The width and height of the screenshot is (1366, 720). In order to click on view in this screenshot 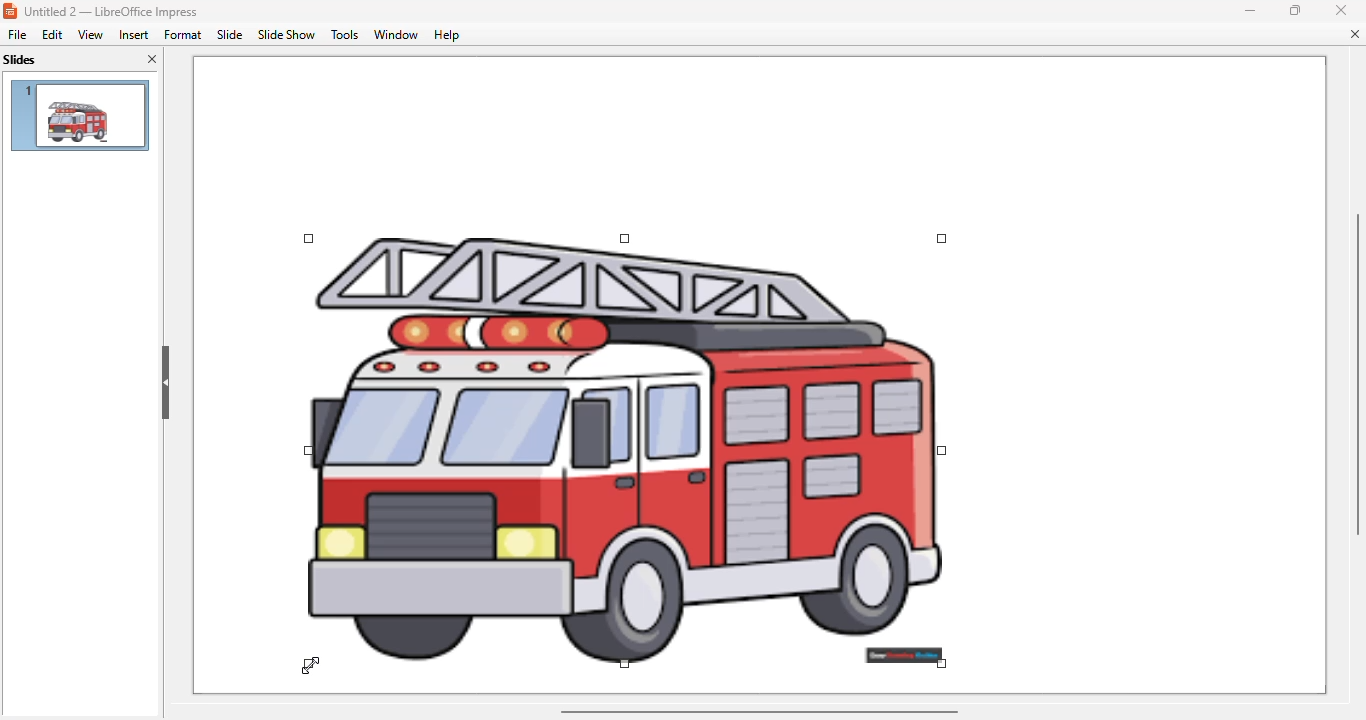, I will do `click(90, 34)`.